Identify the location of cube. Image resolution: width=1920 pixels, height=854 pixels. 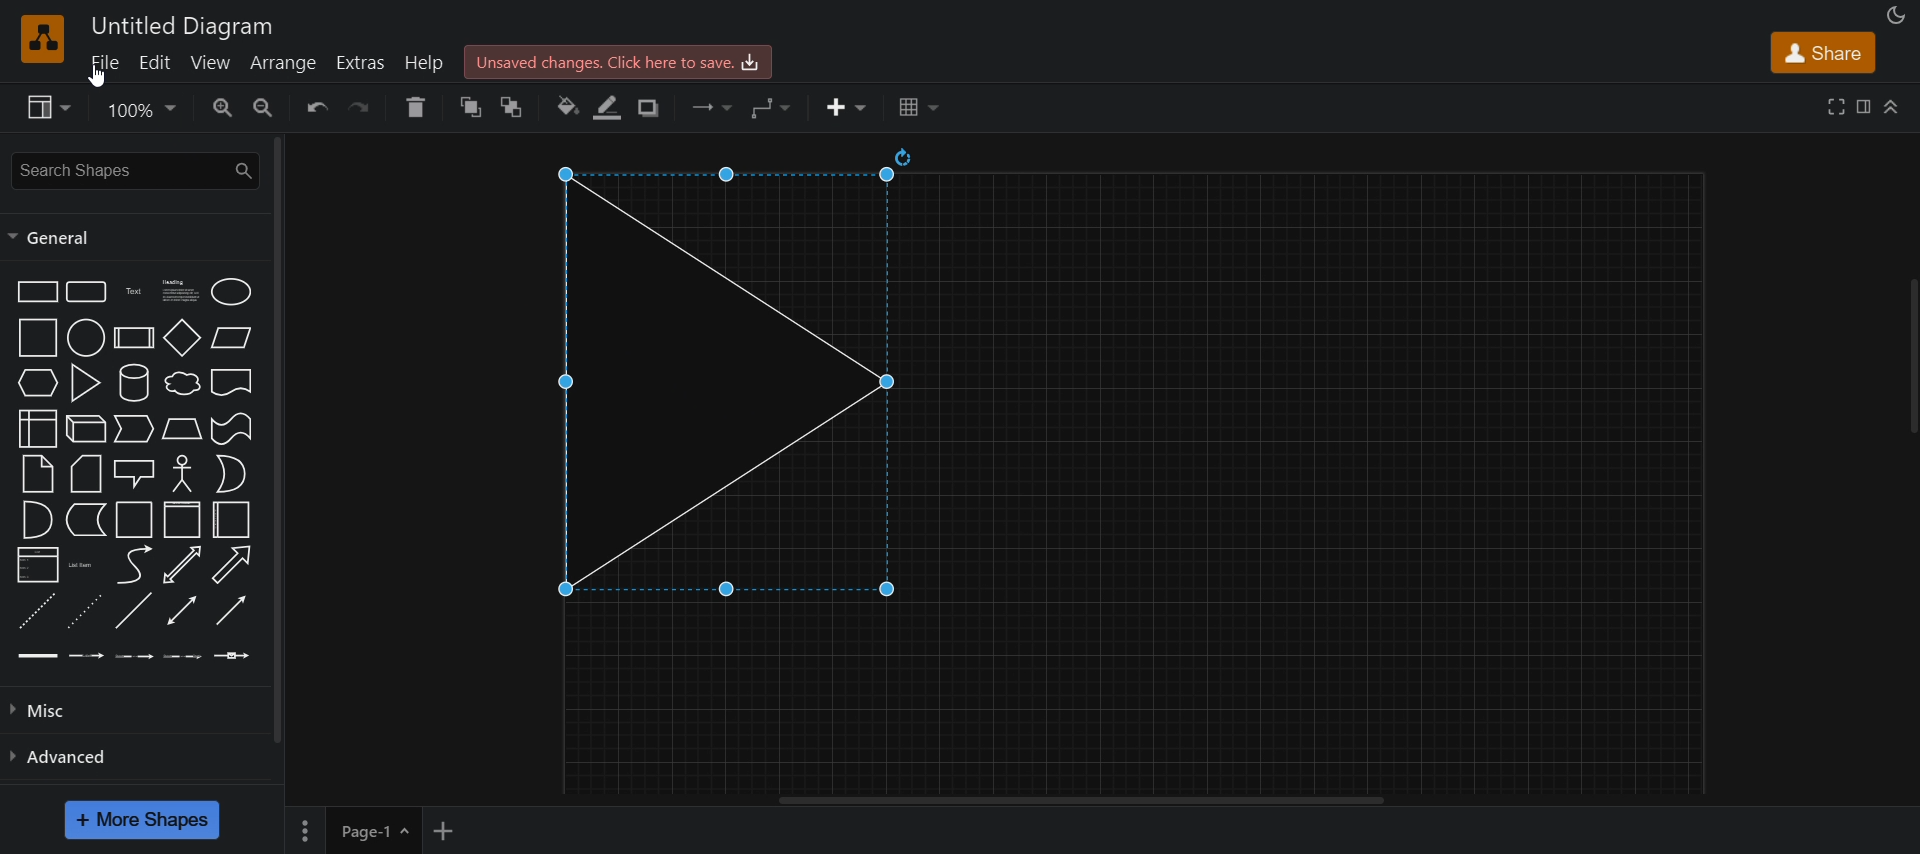
(88, 429).